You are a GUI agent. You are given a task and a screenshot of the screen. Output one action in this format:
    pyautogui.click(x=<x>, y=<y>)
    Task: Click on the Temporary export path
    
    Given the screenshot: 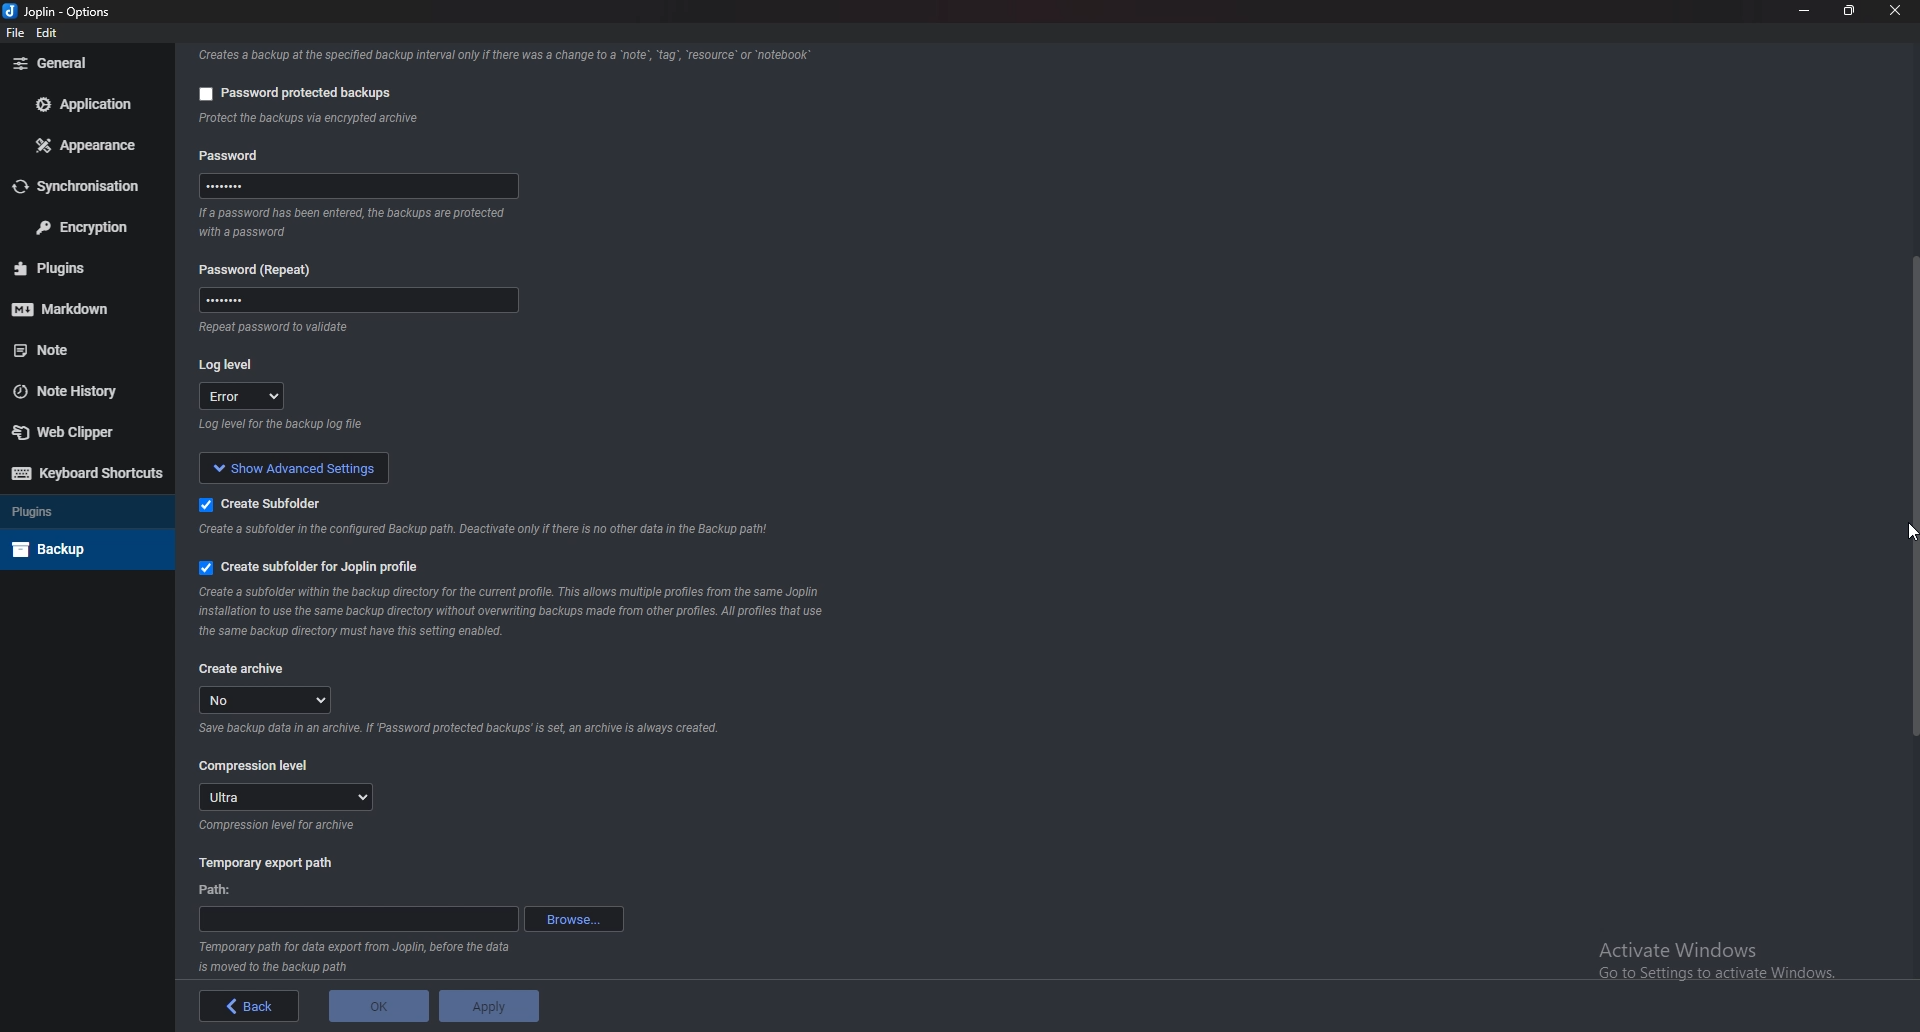 What is the action you would take?
    pyautogui.click(x=266, y=863)
    